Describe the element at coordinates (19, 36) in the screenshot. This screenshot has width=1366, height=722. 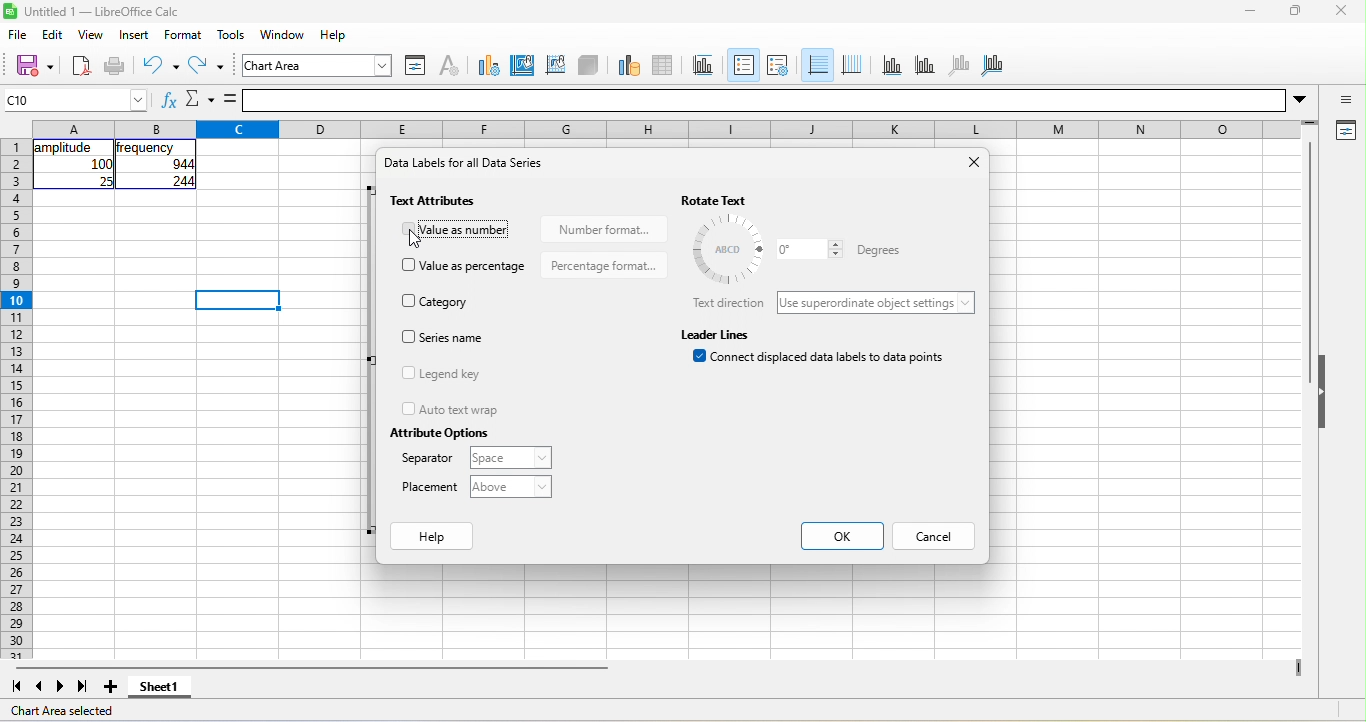
I see `file` at that location.